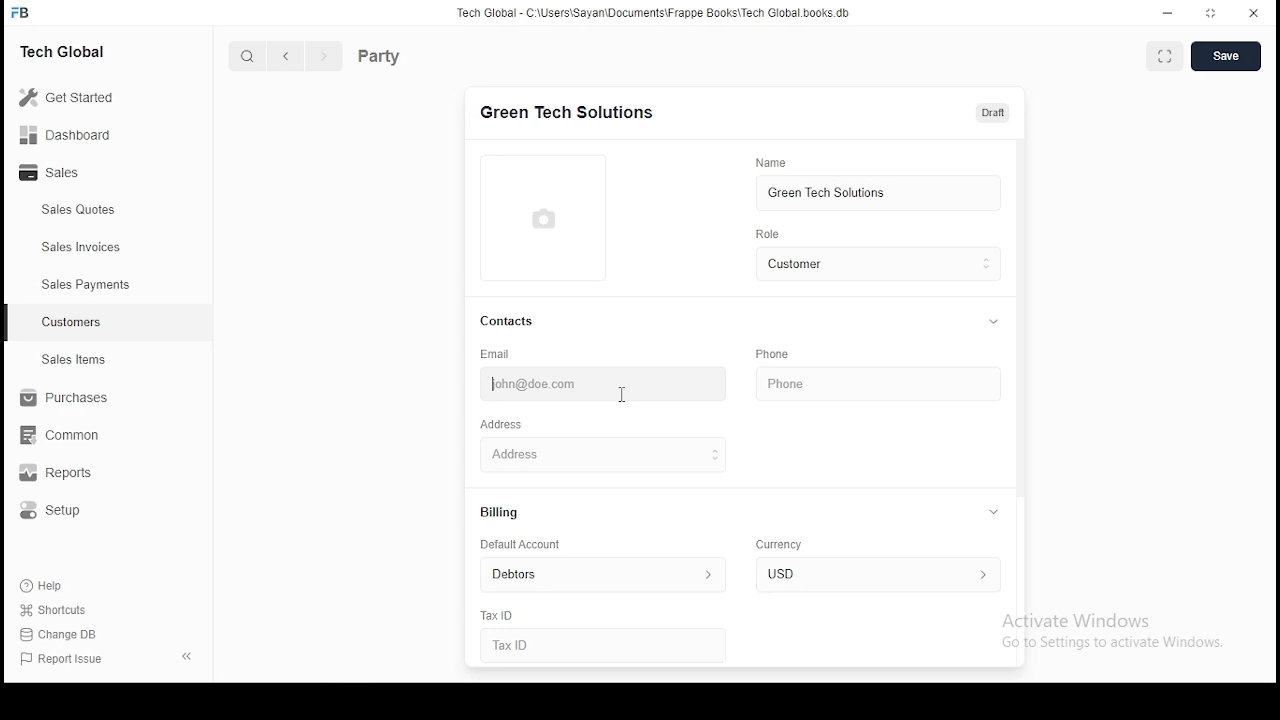  I want to click on Report issue, so click(65, 660).